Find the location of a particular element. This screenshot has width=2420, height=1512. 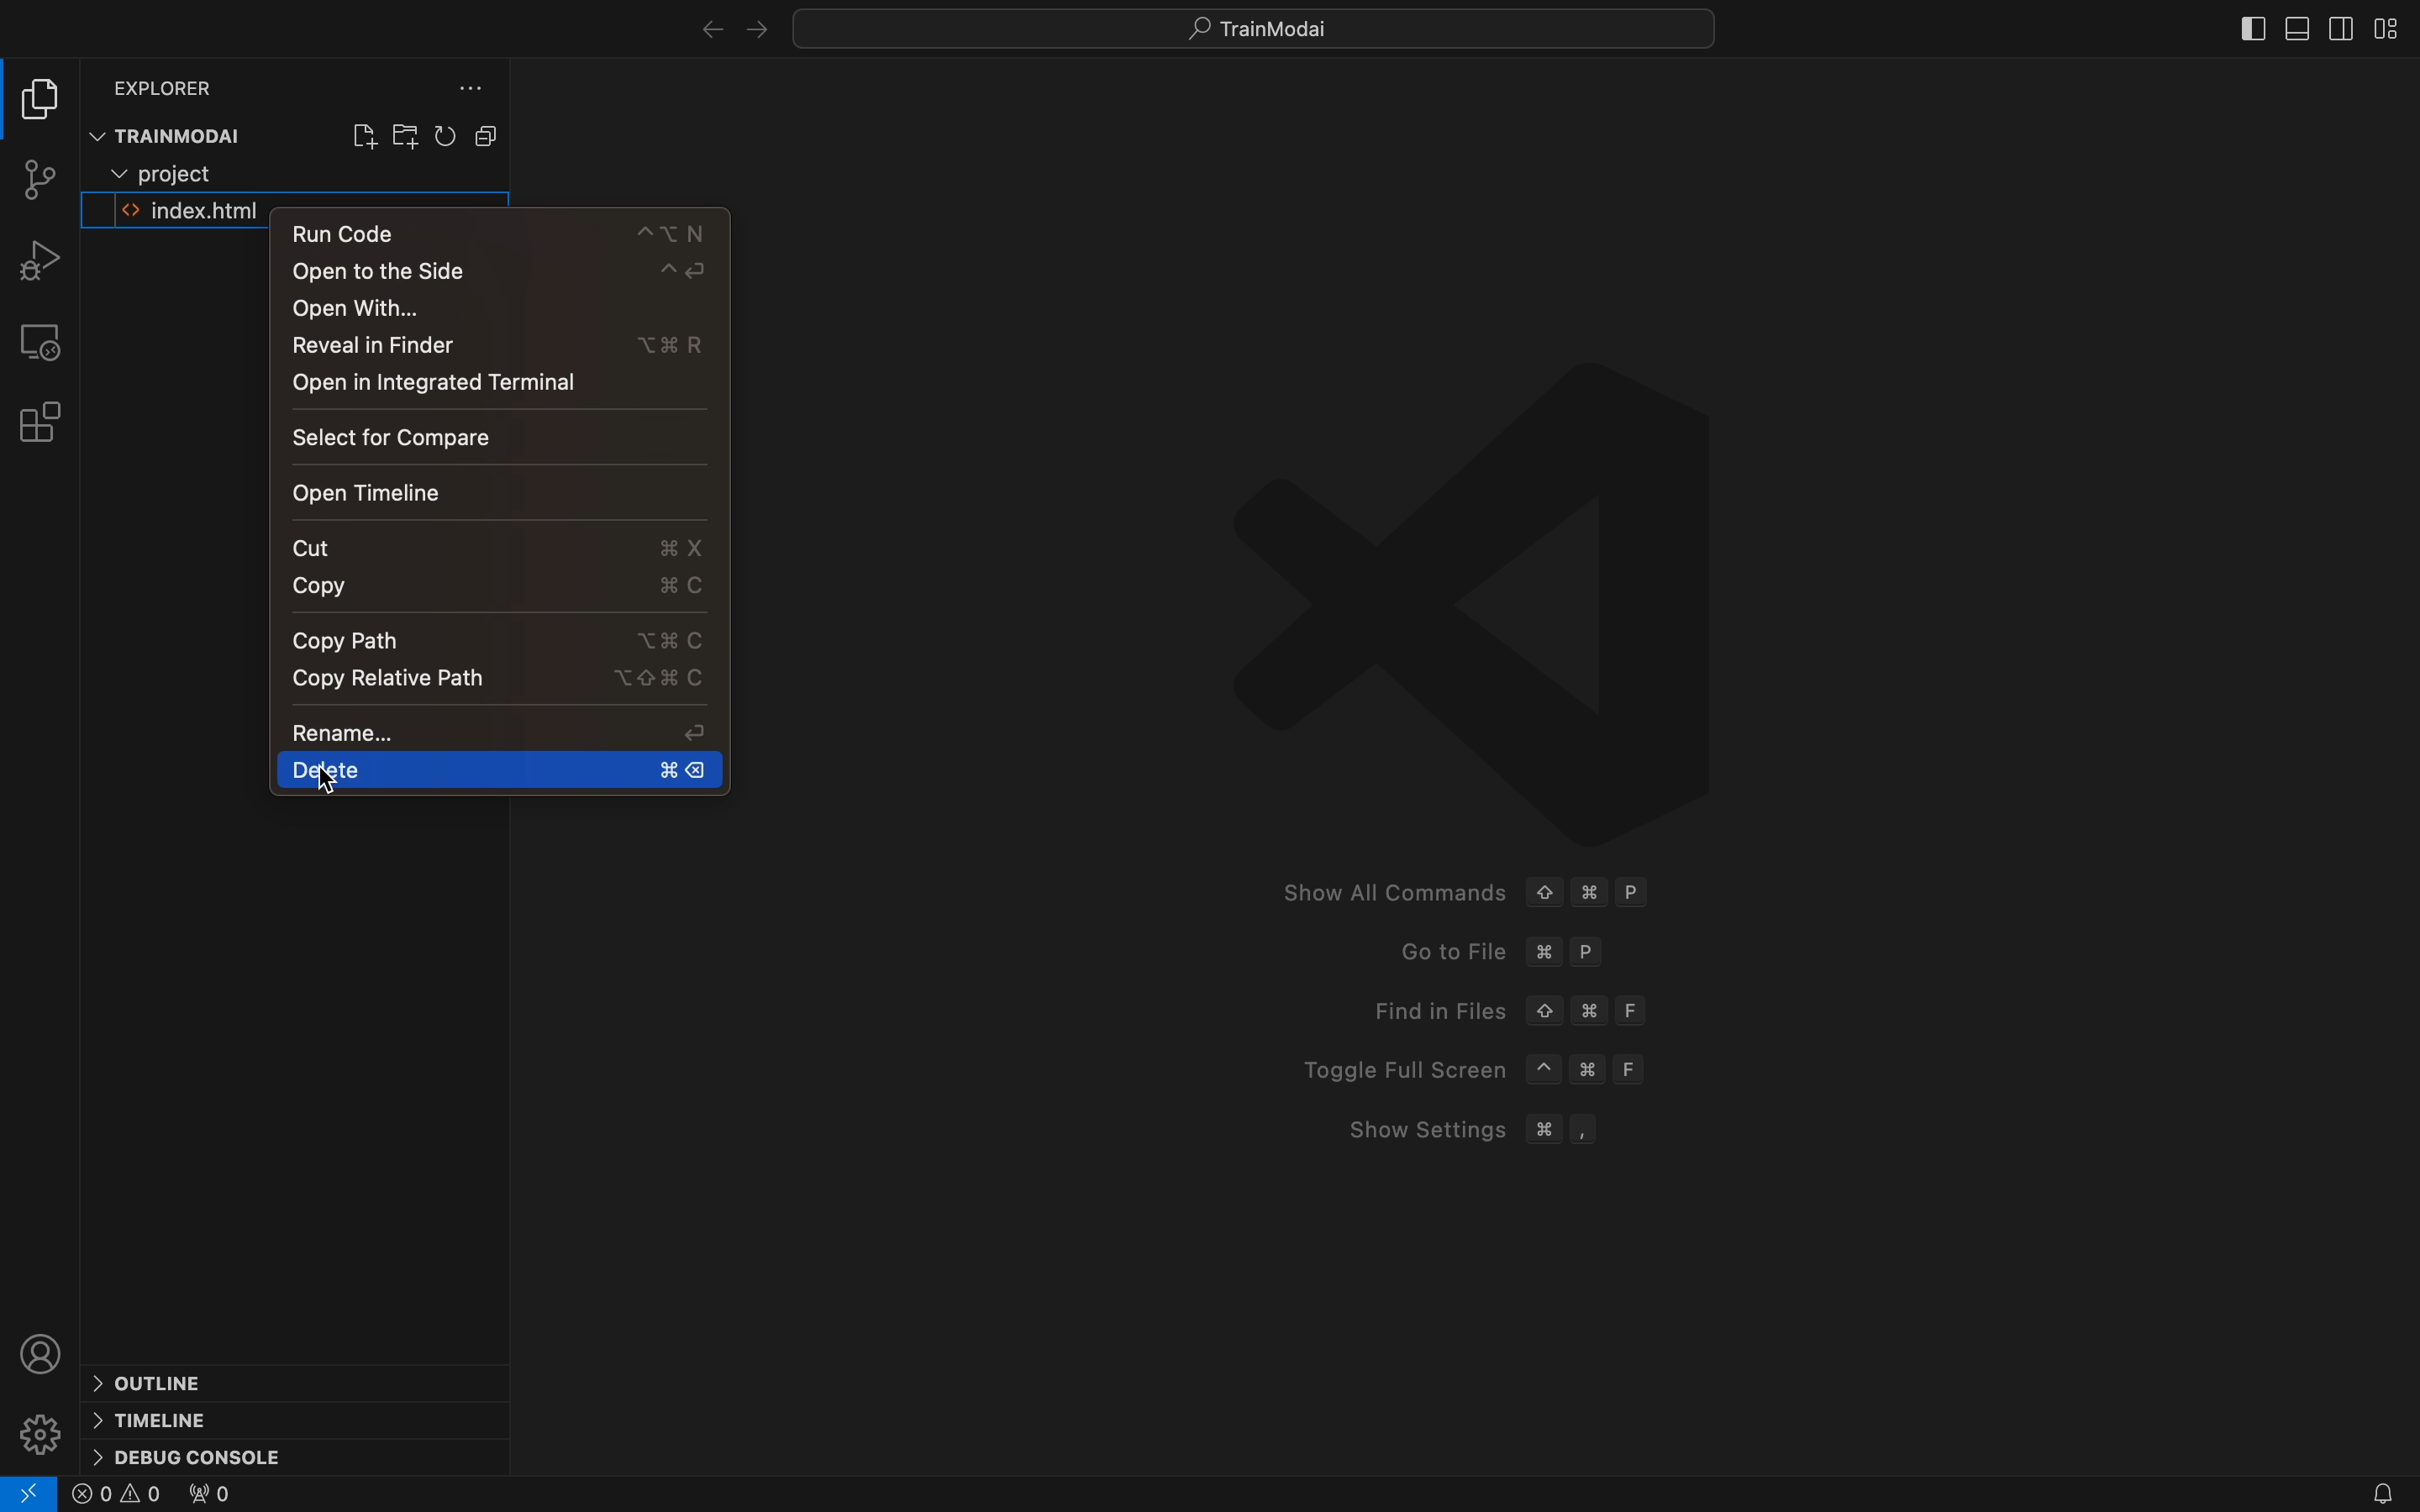

timeline is located at coordinates (167, 1417).